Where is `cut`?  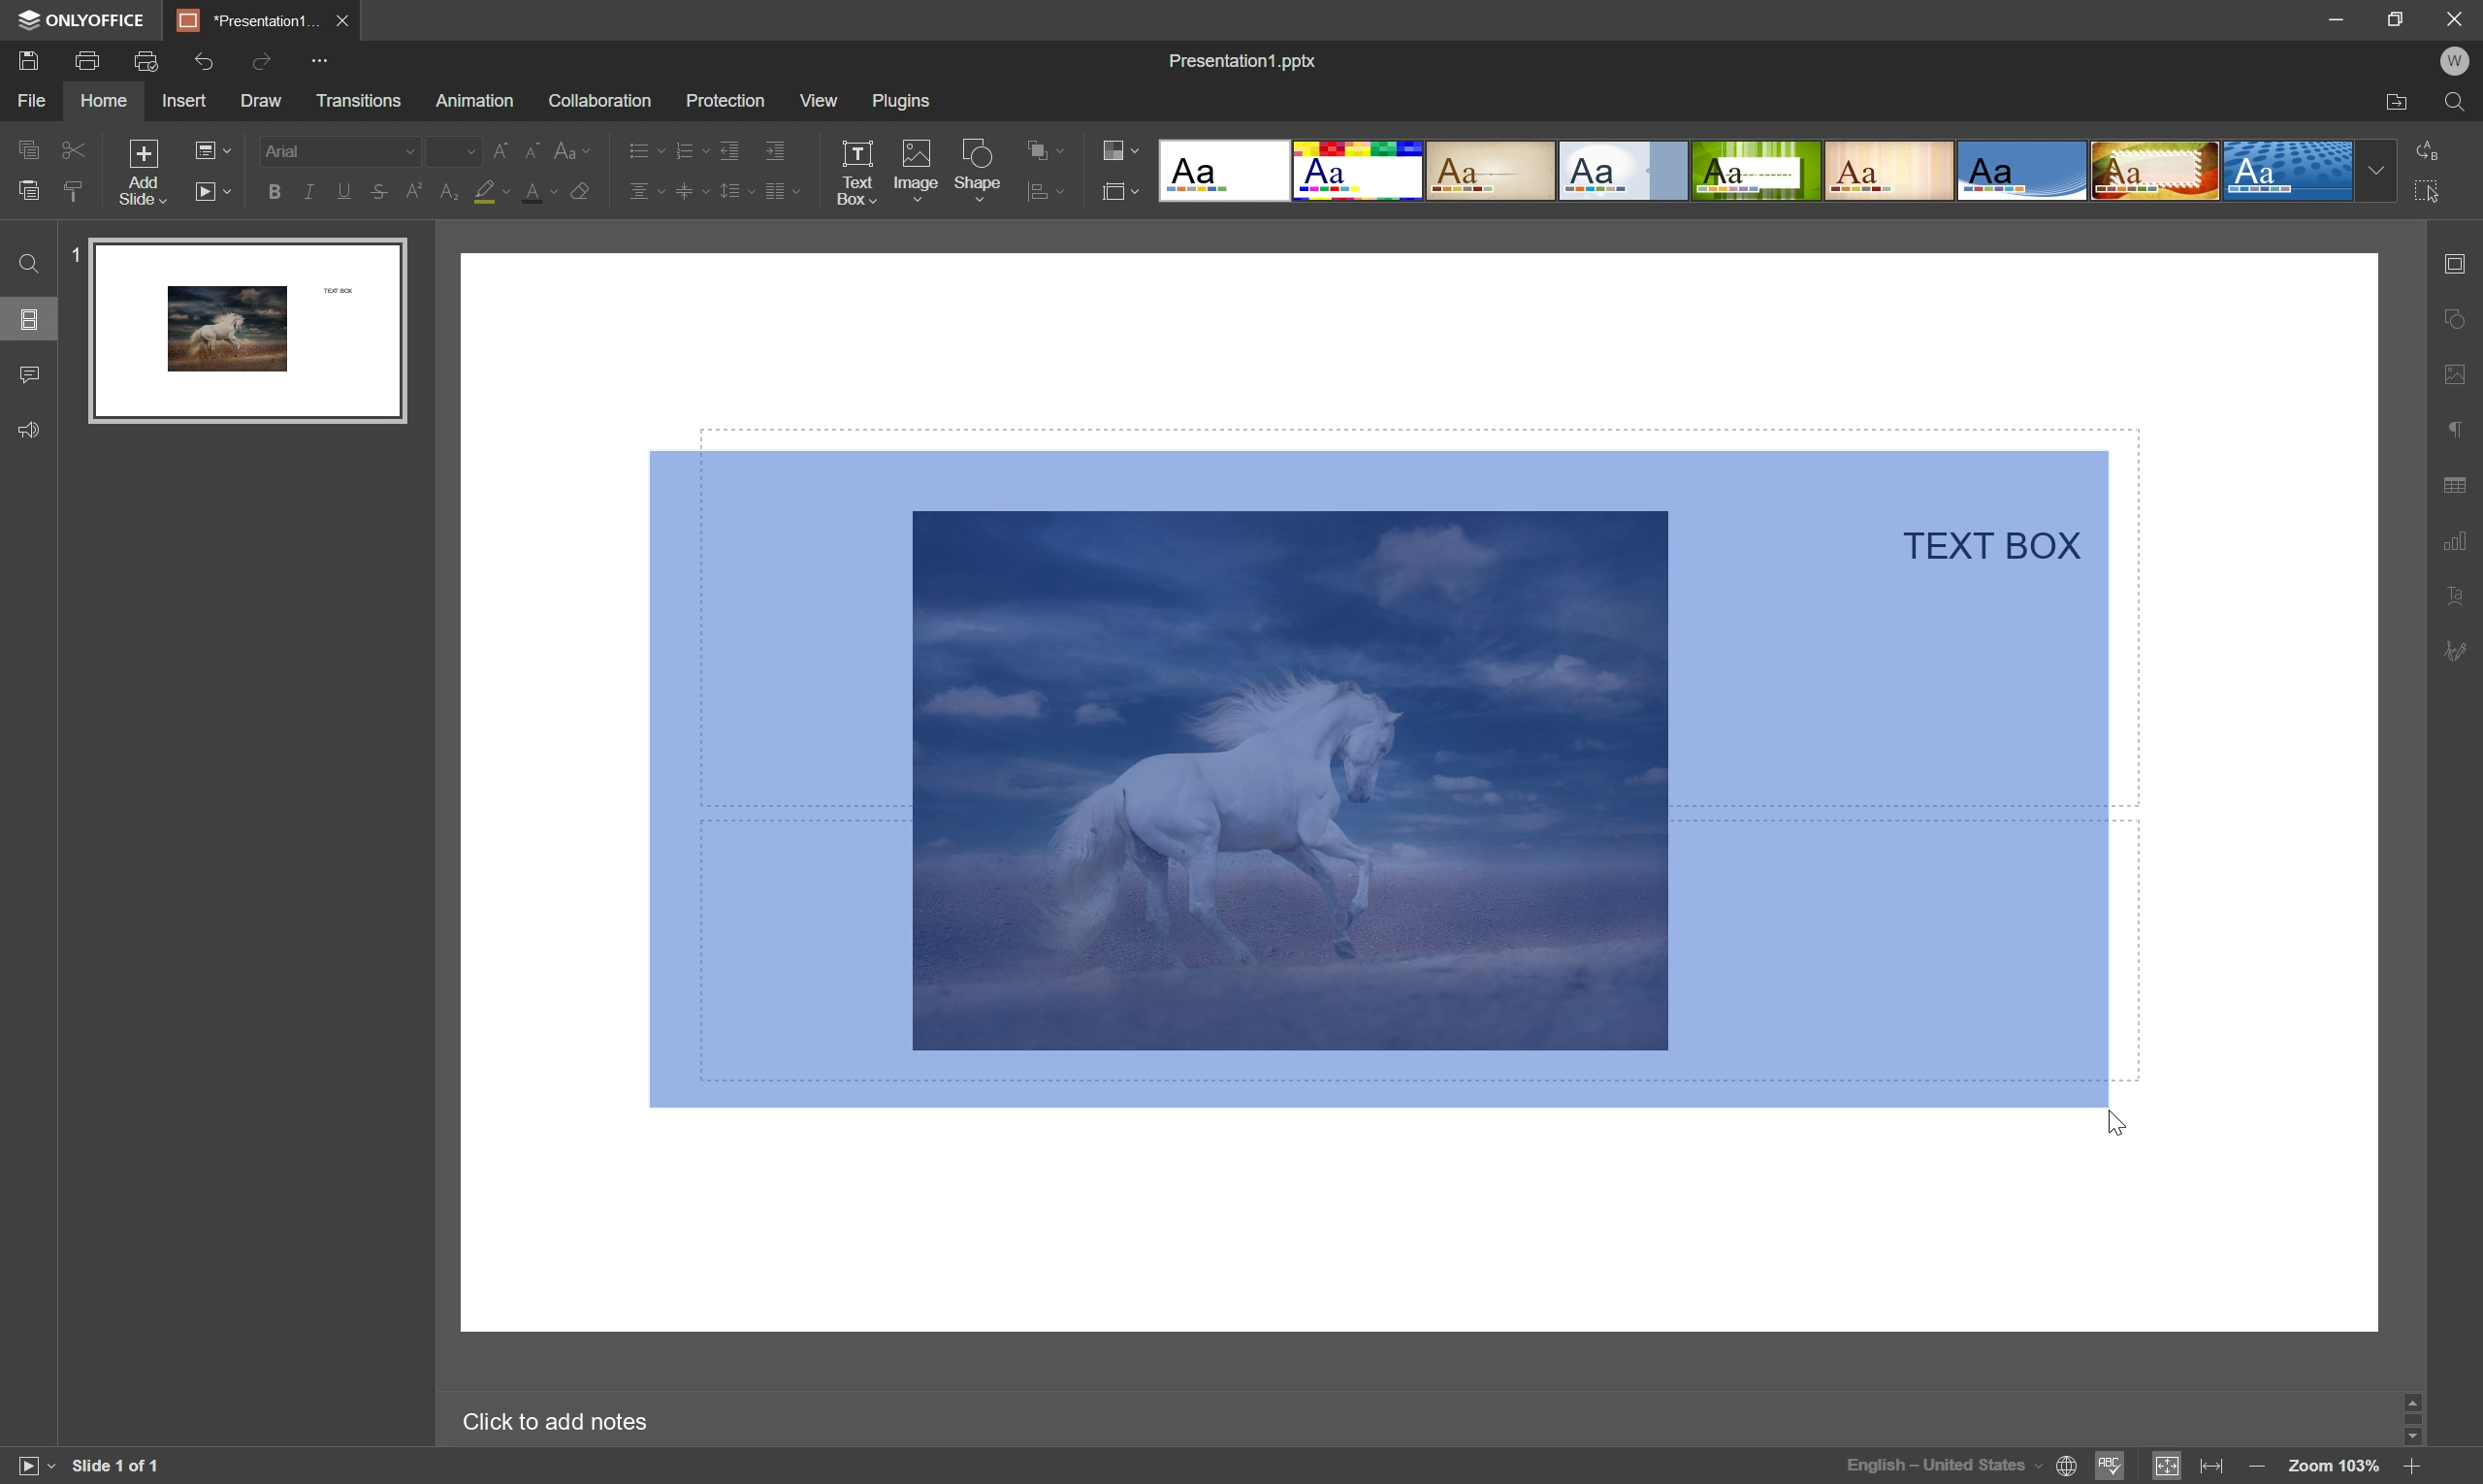
cut is located at coordinates (76, 148).